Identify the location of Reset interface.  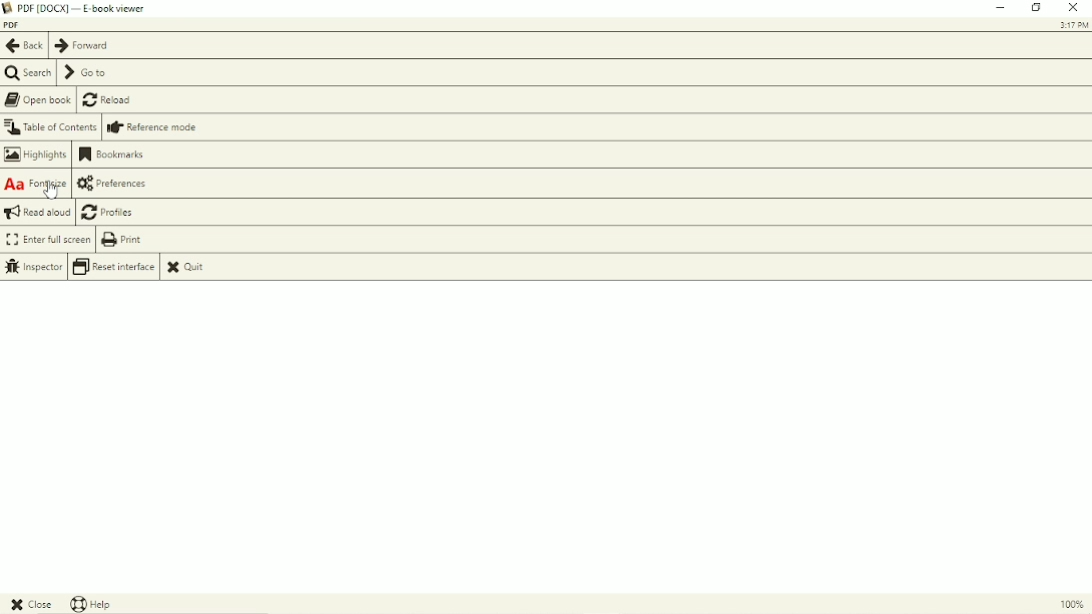
(115, 267).